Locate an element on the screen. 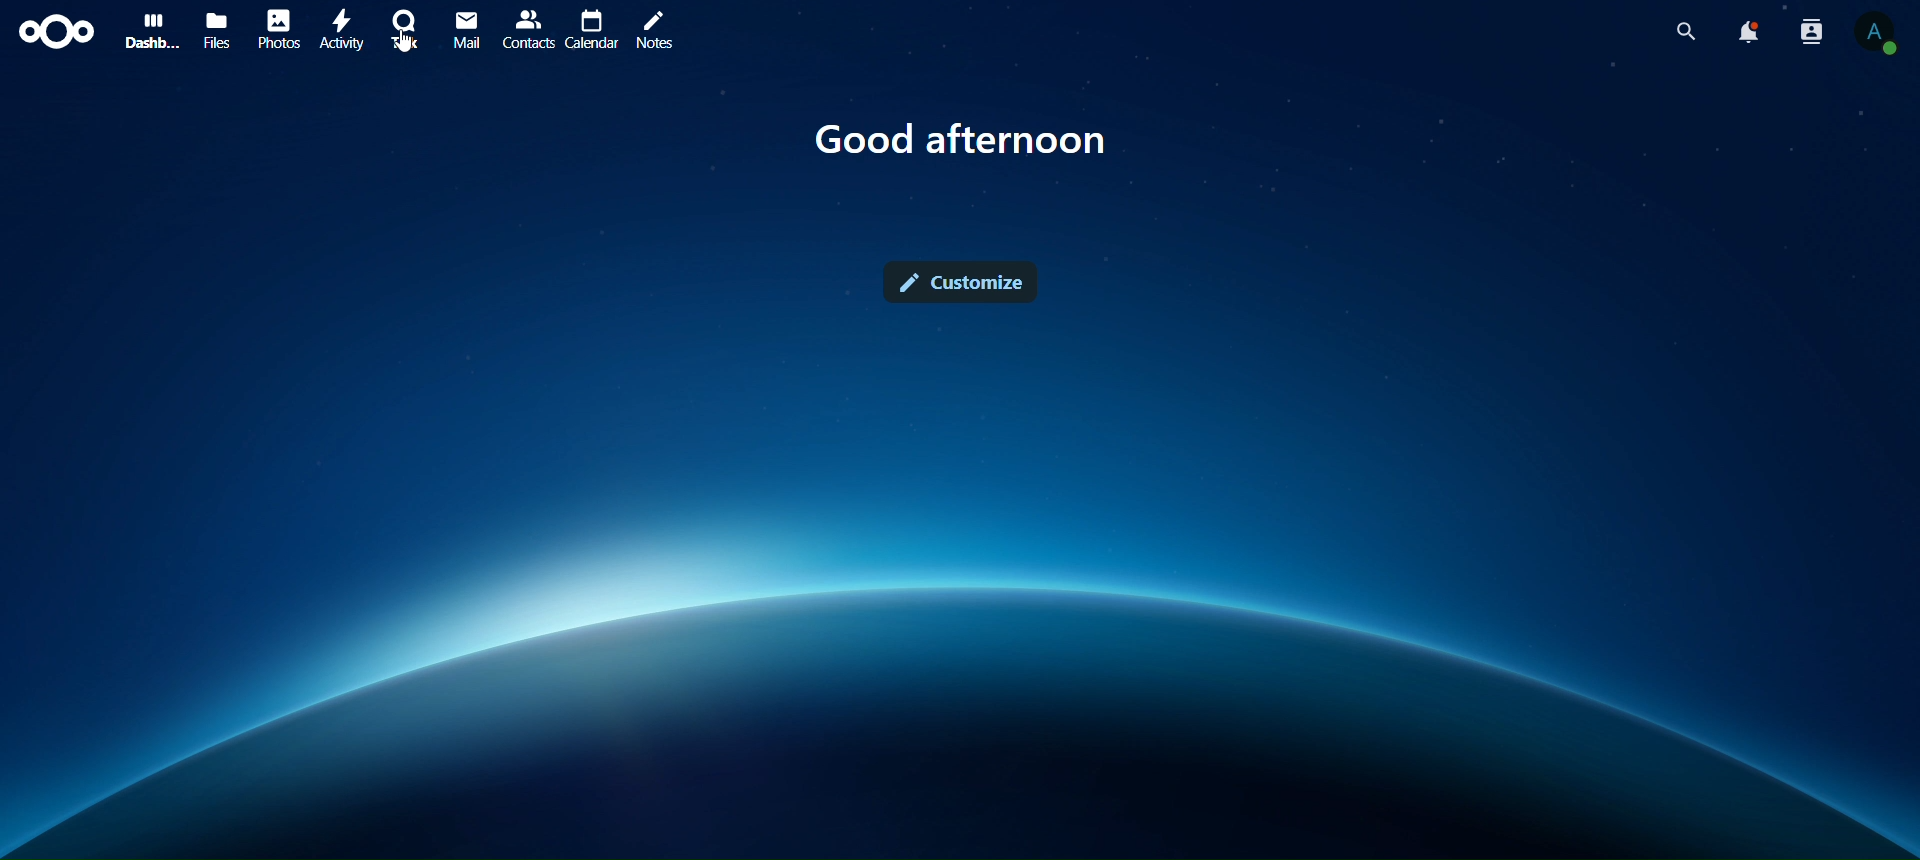 This screenshot has height=860, width=1920. files is located at coordinates (215, 32).